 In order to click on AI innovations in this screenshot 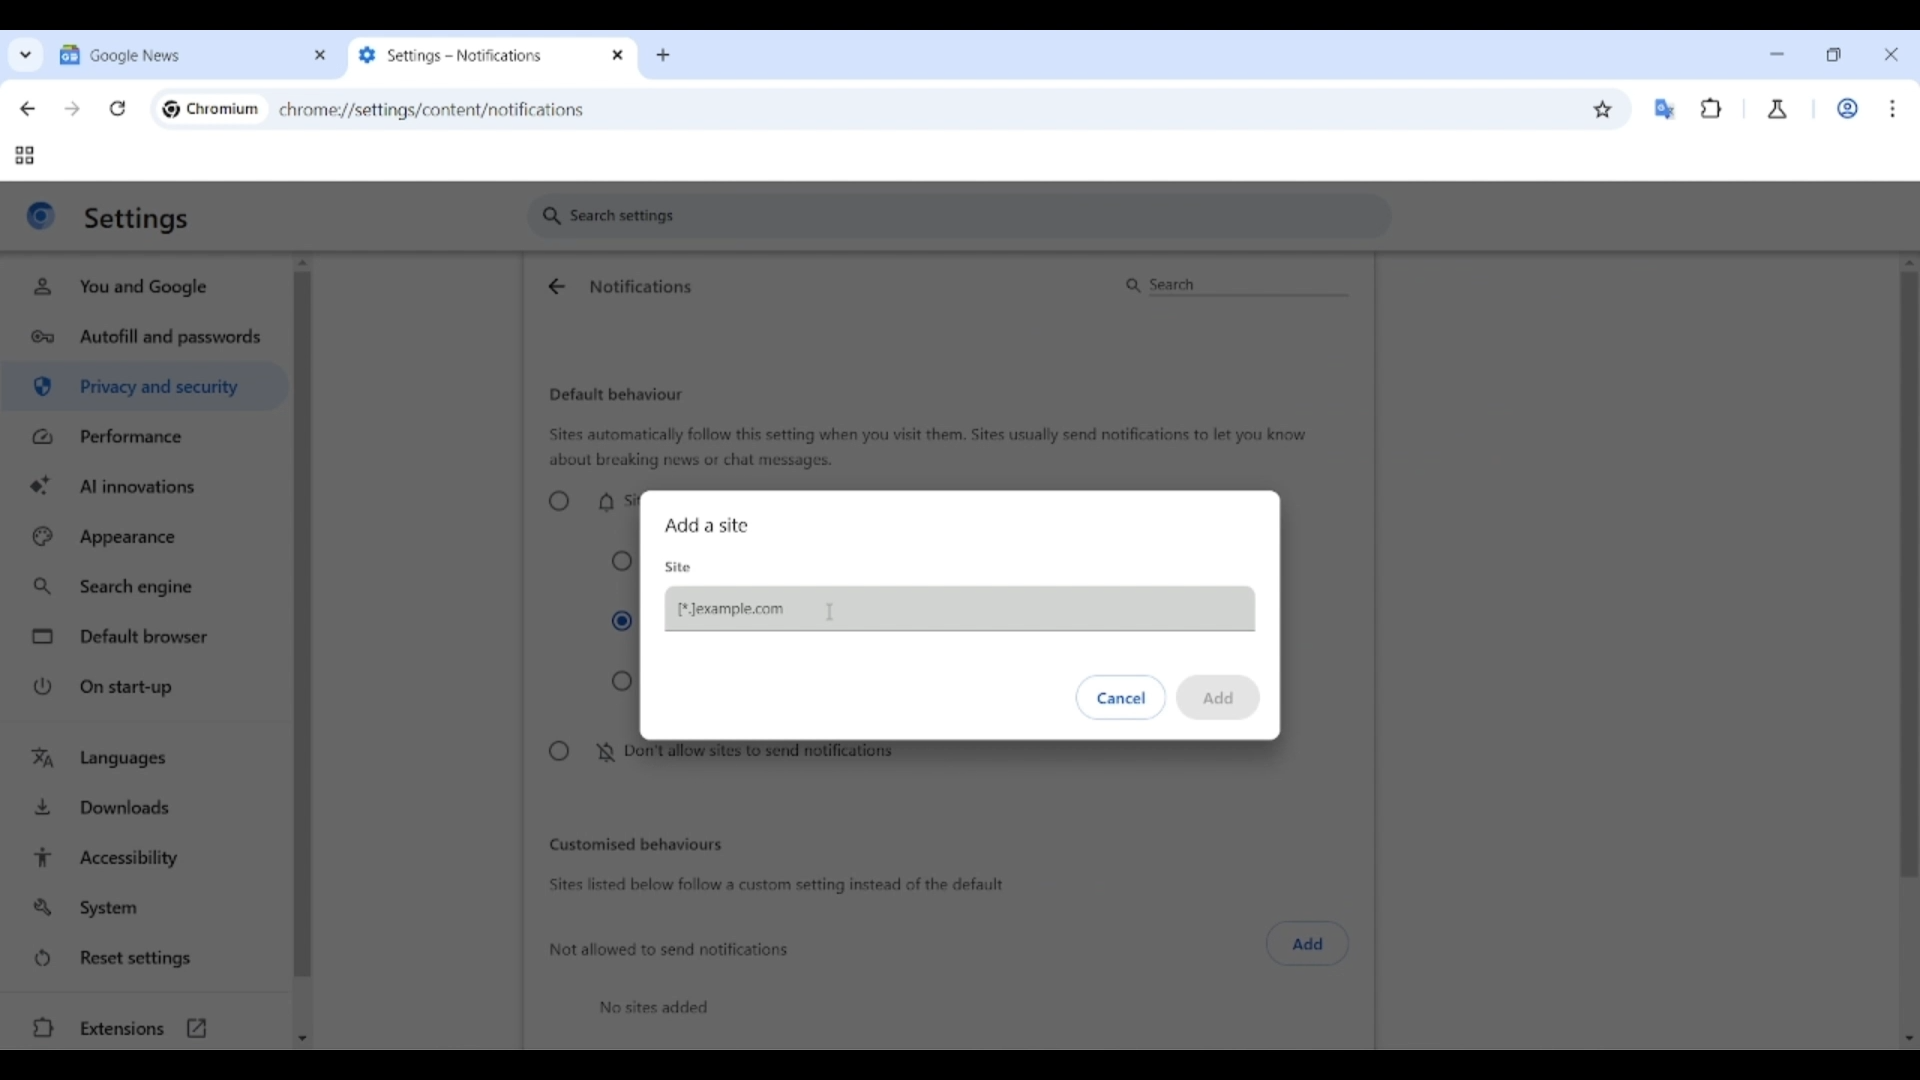, I will do `click(146, 484)`.